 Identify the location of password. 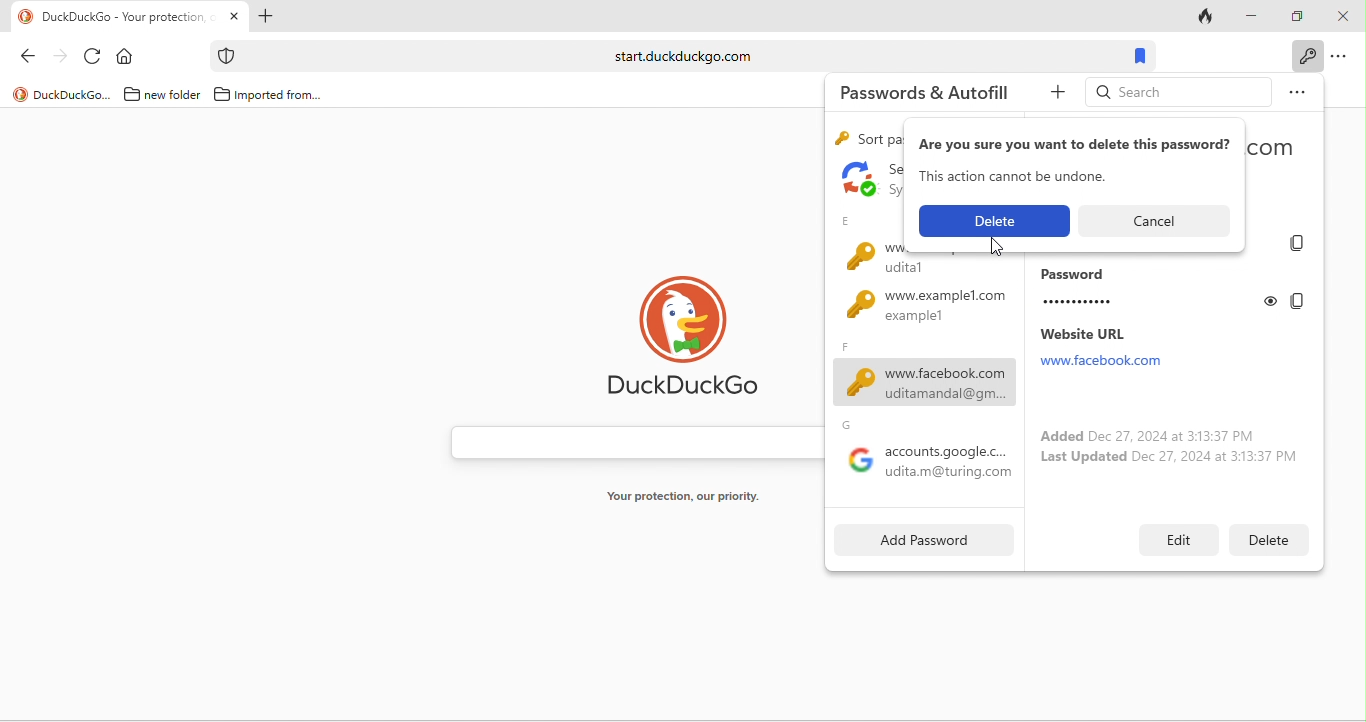
(1144, 290).